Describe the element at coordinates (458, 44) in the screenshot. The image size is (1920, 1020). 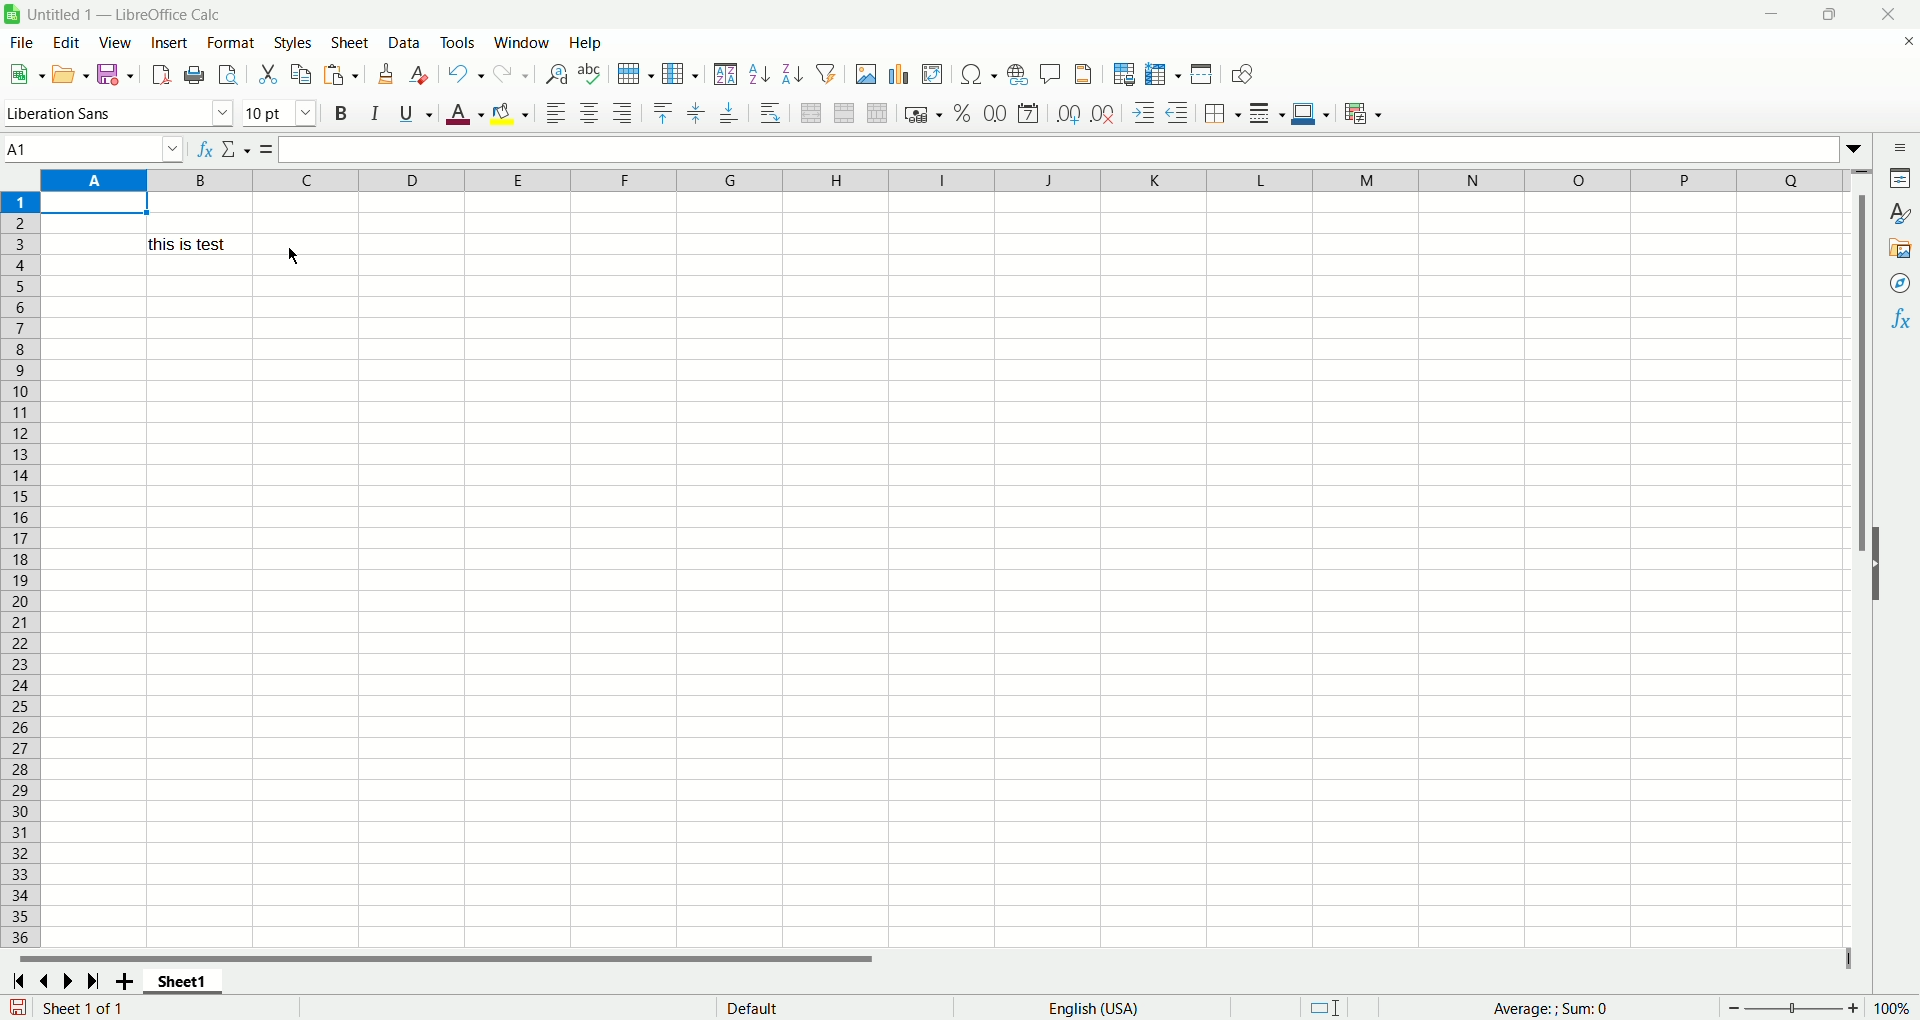
I see `tools` at that location.